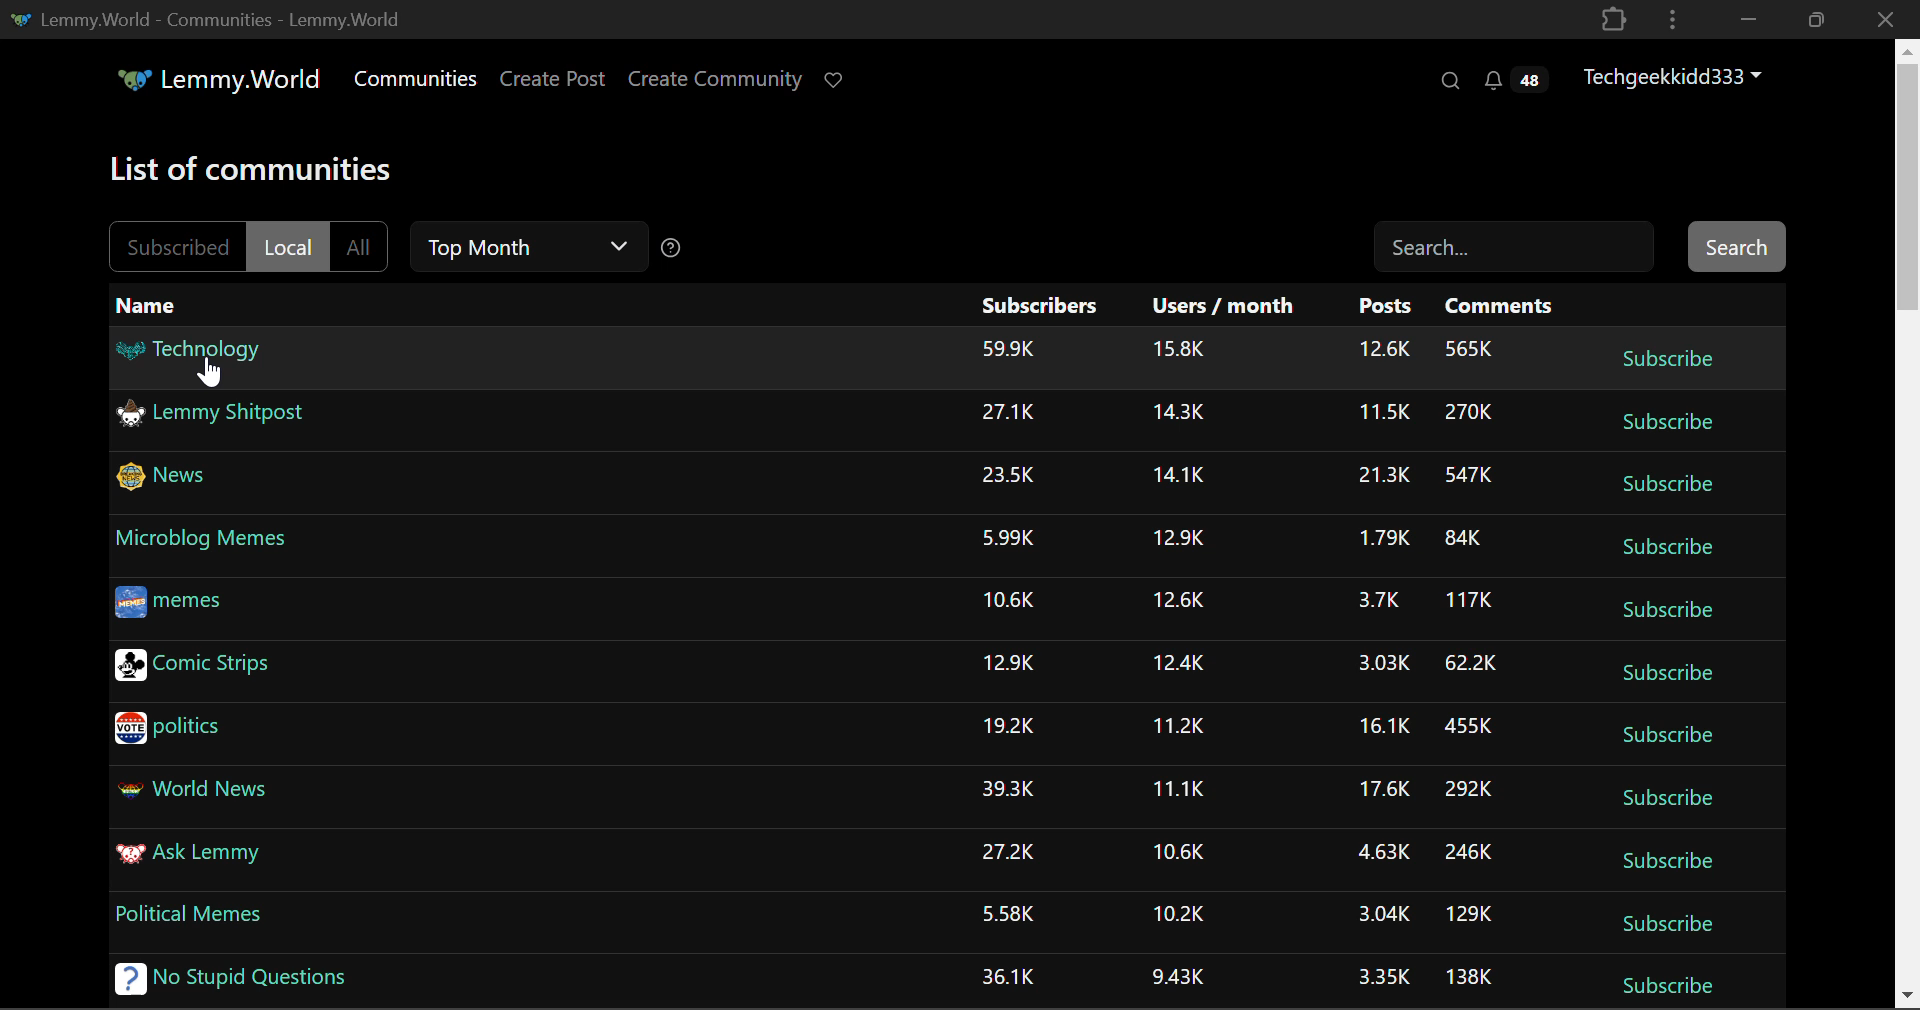  I want to click on Application Options Menu, so click(1673, 18).